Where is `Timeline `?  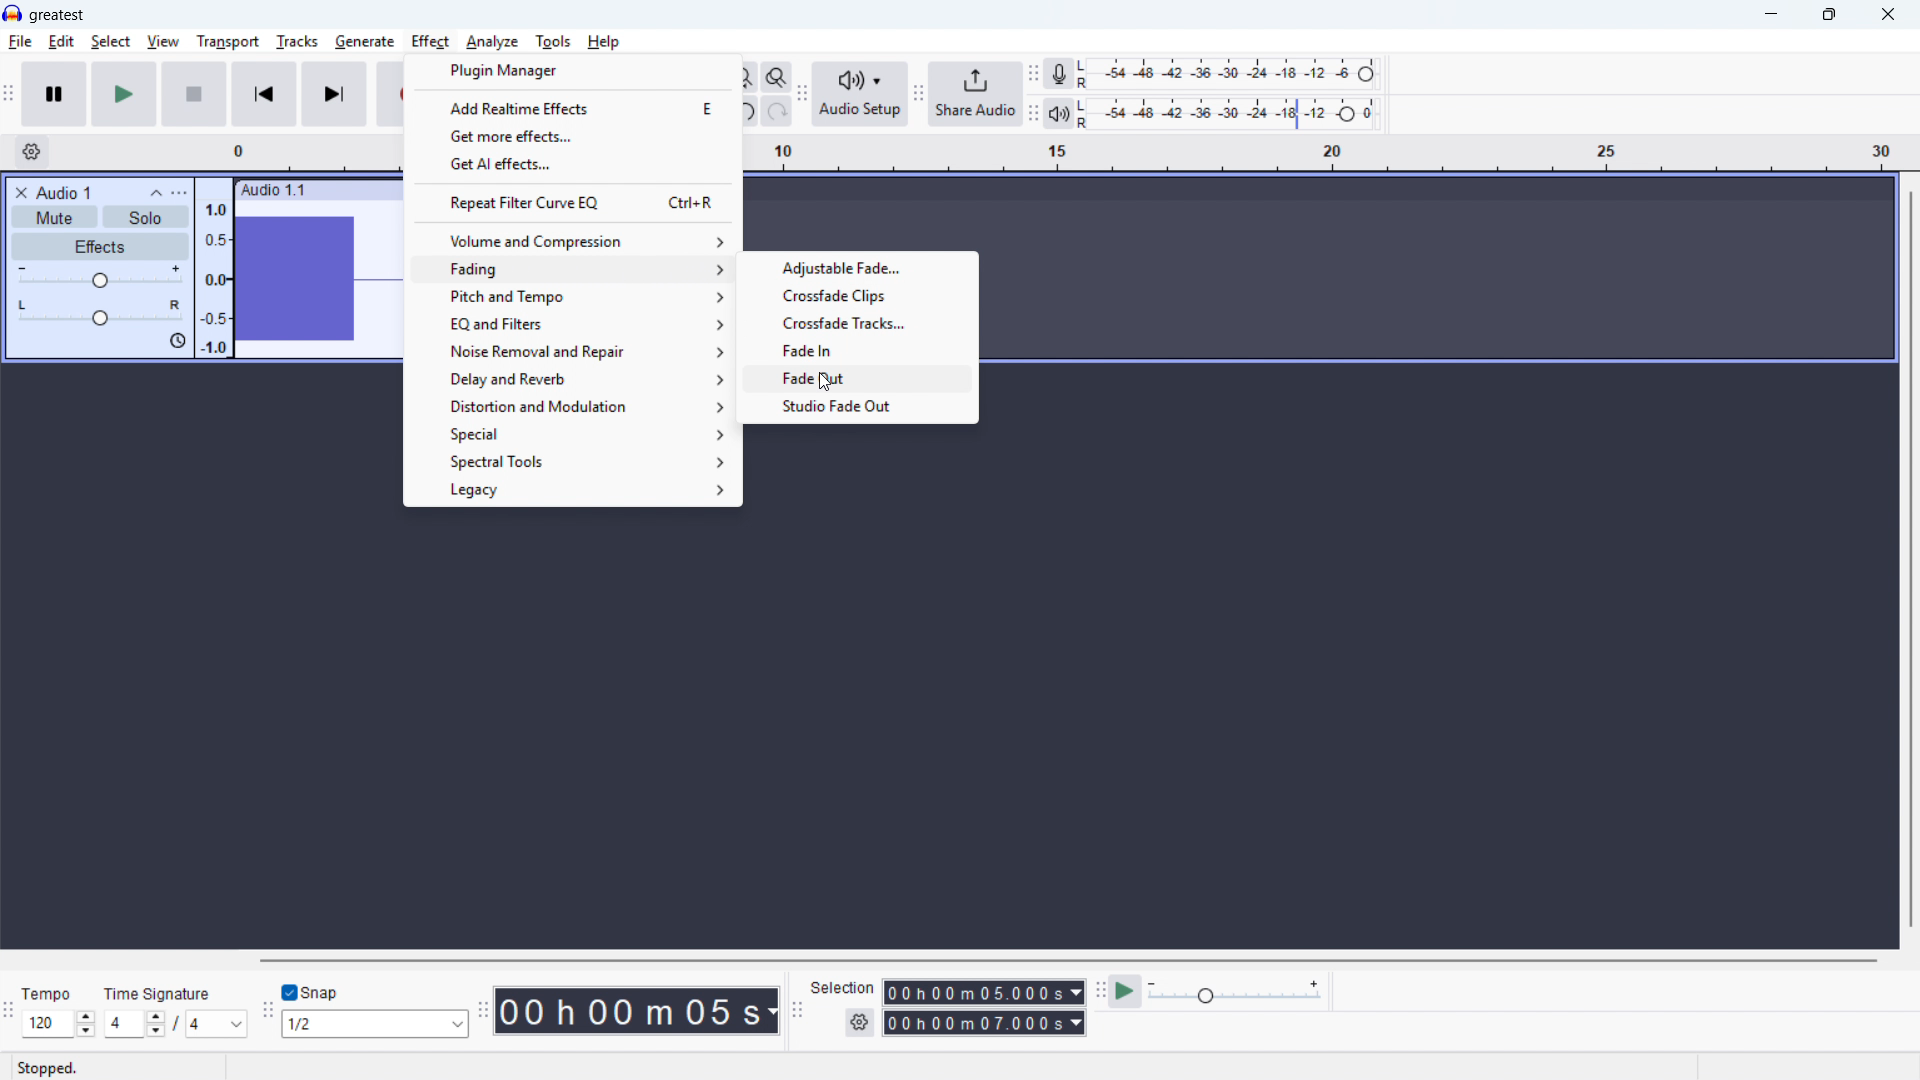
Timeline  is located at coordinates (1323, 154).